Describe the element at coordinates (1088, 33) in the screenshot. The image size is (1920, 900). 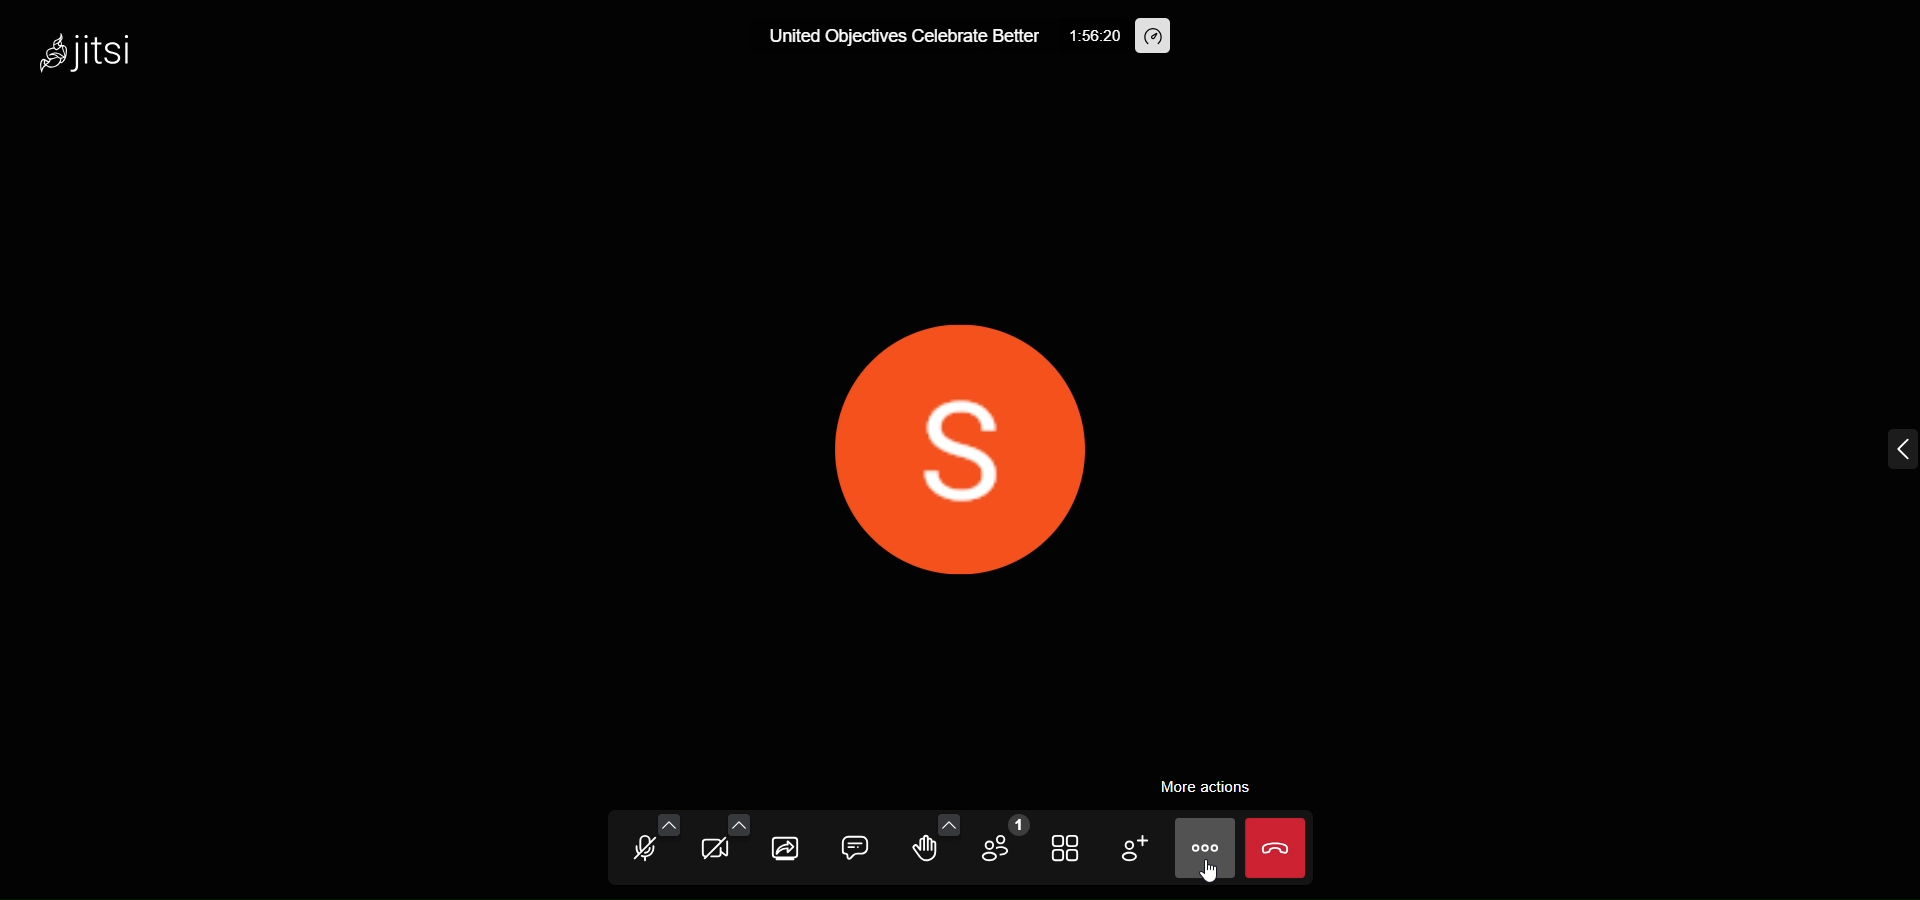
I see `1:56:20` at that location.